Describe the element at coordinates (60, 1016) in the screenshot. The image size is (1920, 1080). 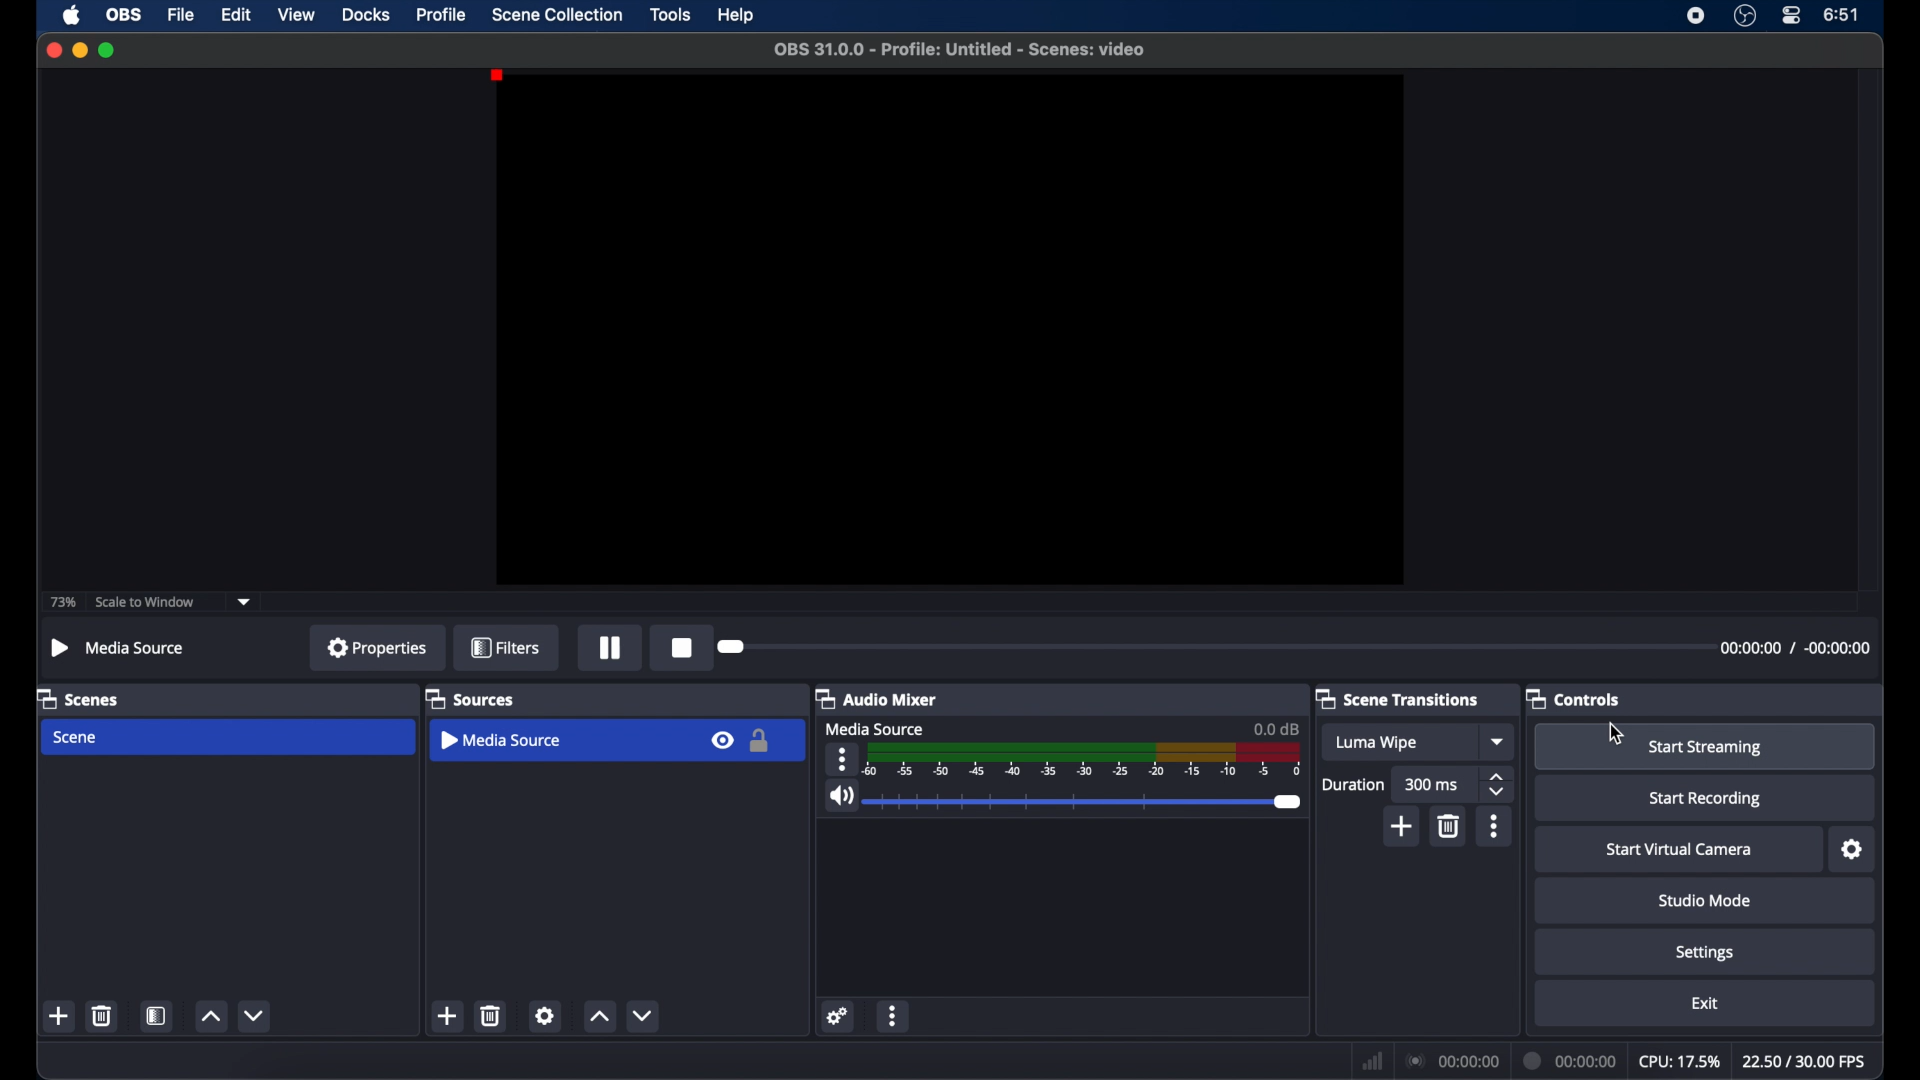
I see `add` at that location.